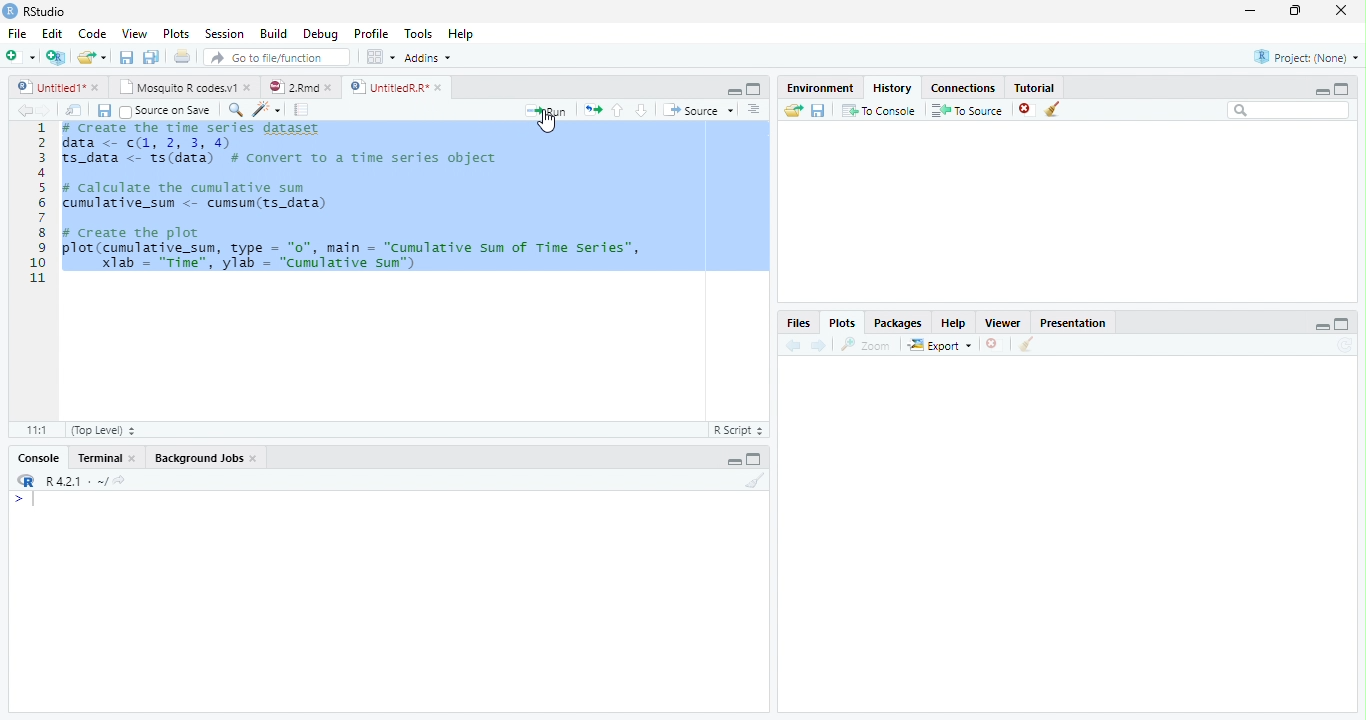  Describe the element at coordinates (741, 430) in the screenshot. I see `R script` at that location.